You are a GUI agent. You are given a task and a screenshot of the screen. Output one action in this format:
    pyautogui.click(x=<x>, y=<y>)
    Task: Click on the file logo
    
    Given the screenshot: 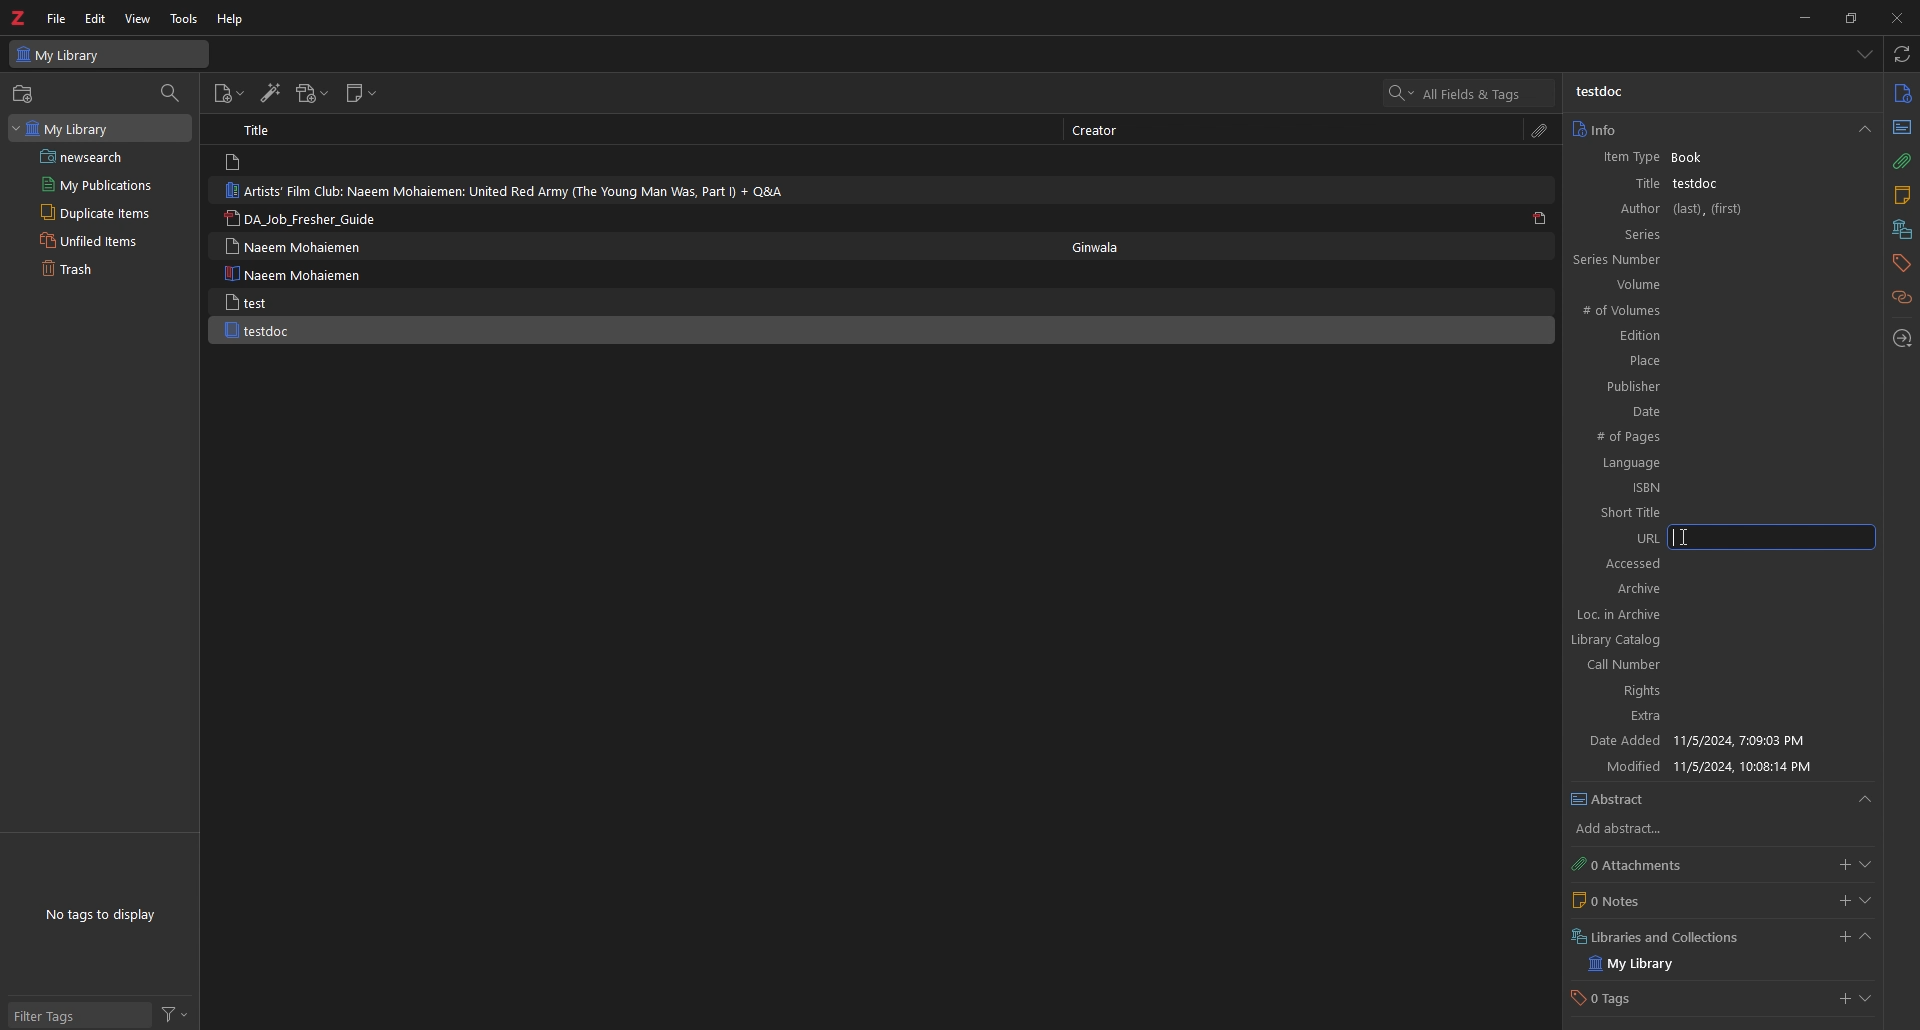 What is the action you would take?
    pyautogui.click(x=235, y=162)
    